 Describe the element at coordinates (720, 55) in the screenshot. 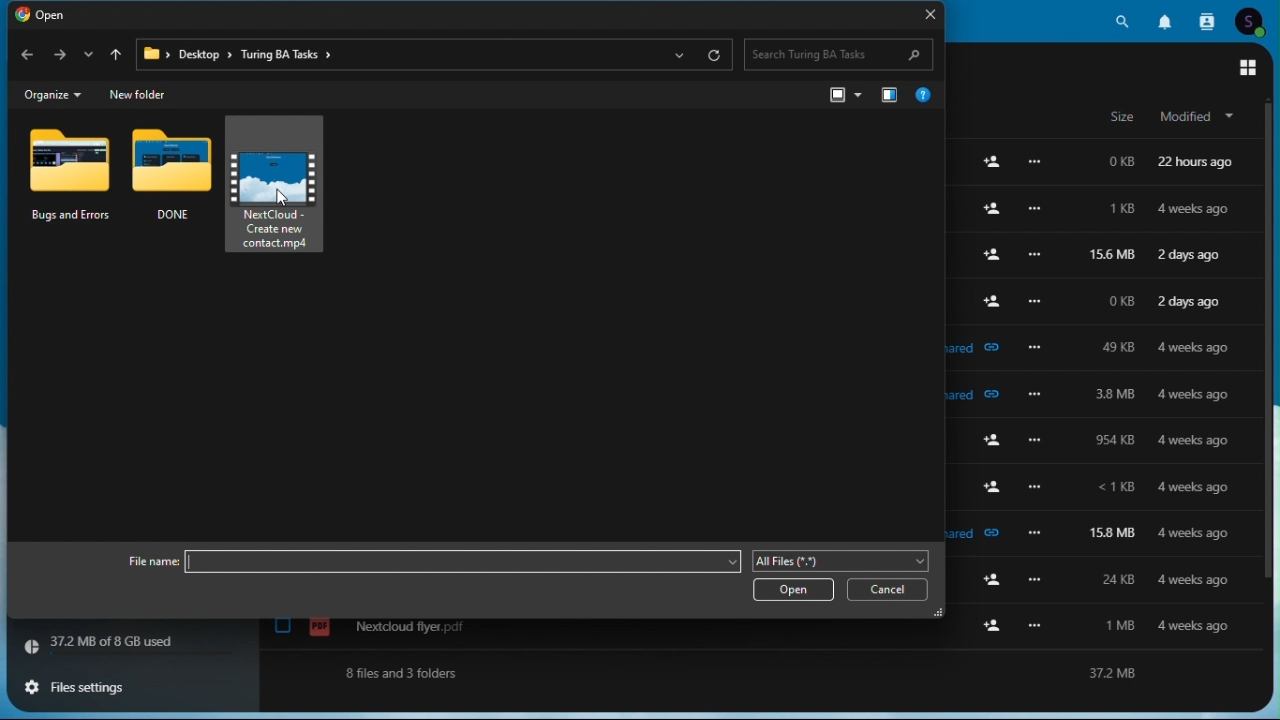

I see `refresh` at that location.